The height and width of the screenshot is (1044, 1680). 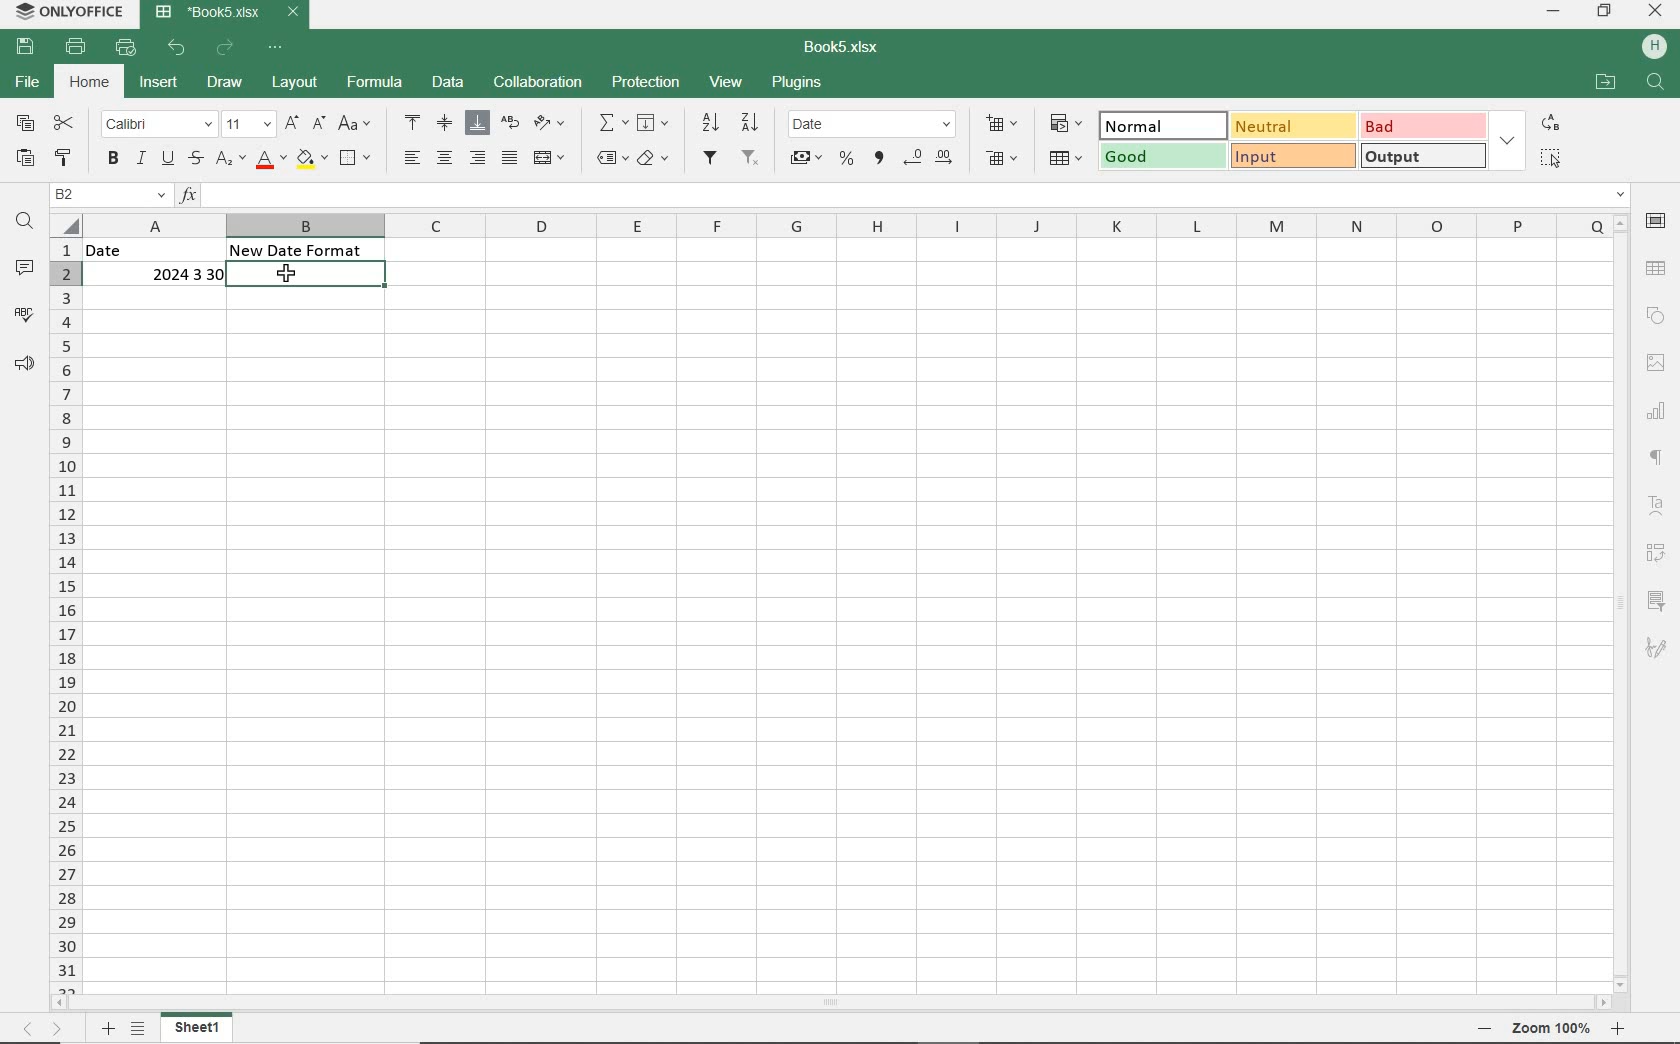 I want to click on zoom in, so click(x=1616, y=1029).